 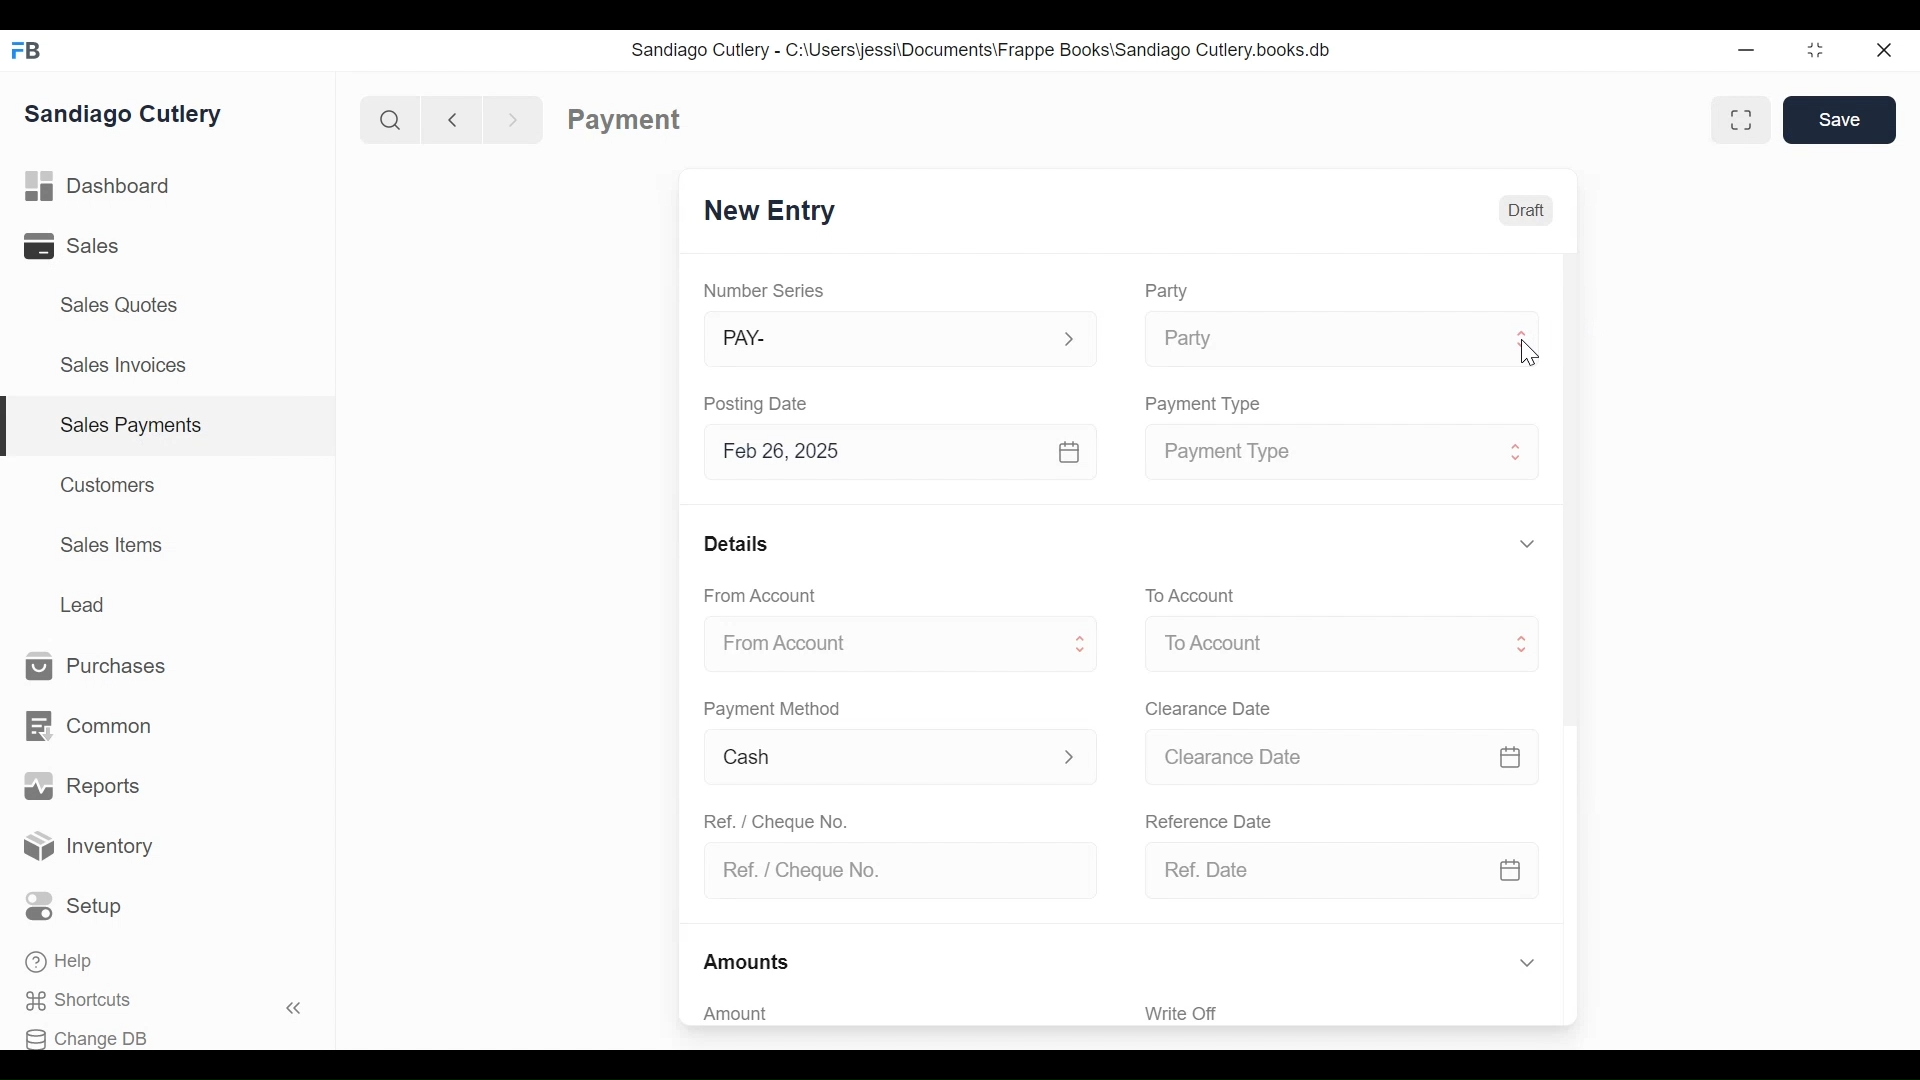 I want to click on Sales Quotes, so click(x=117, y=305).